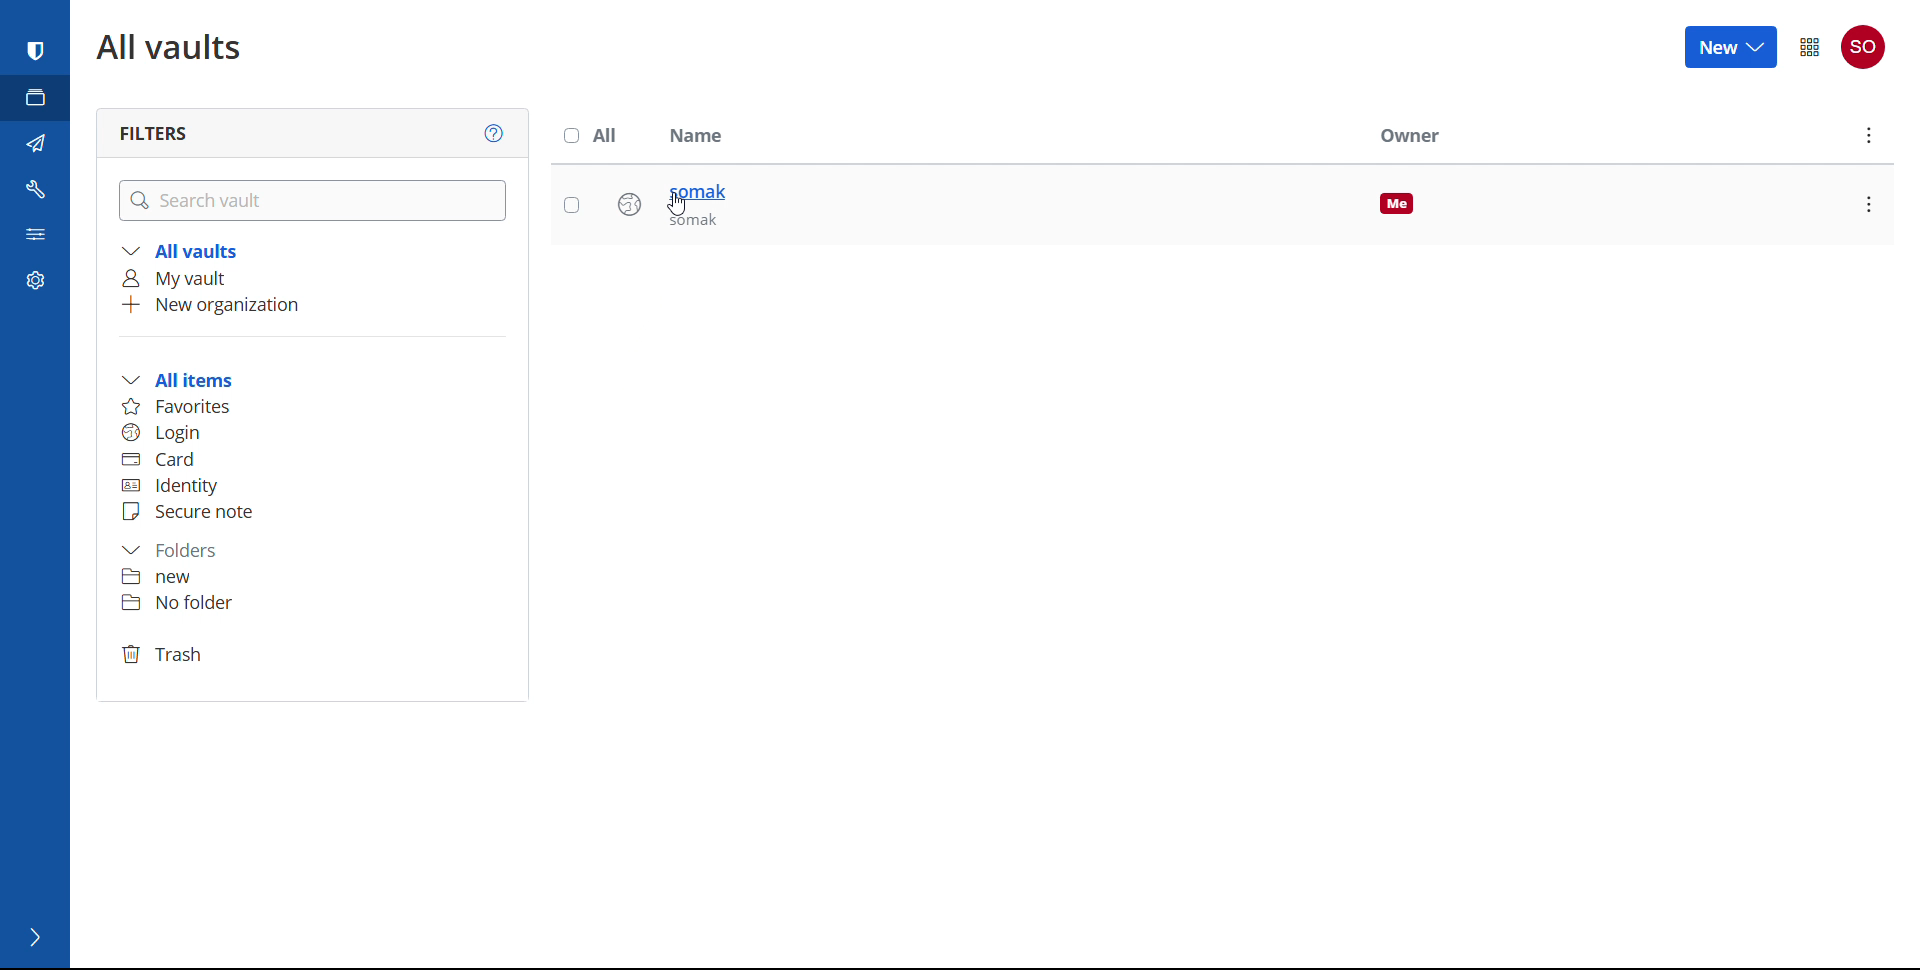  I want to click on tools, so click(35, 188).